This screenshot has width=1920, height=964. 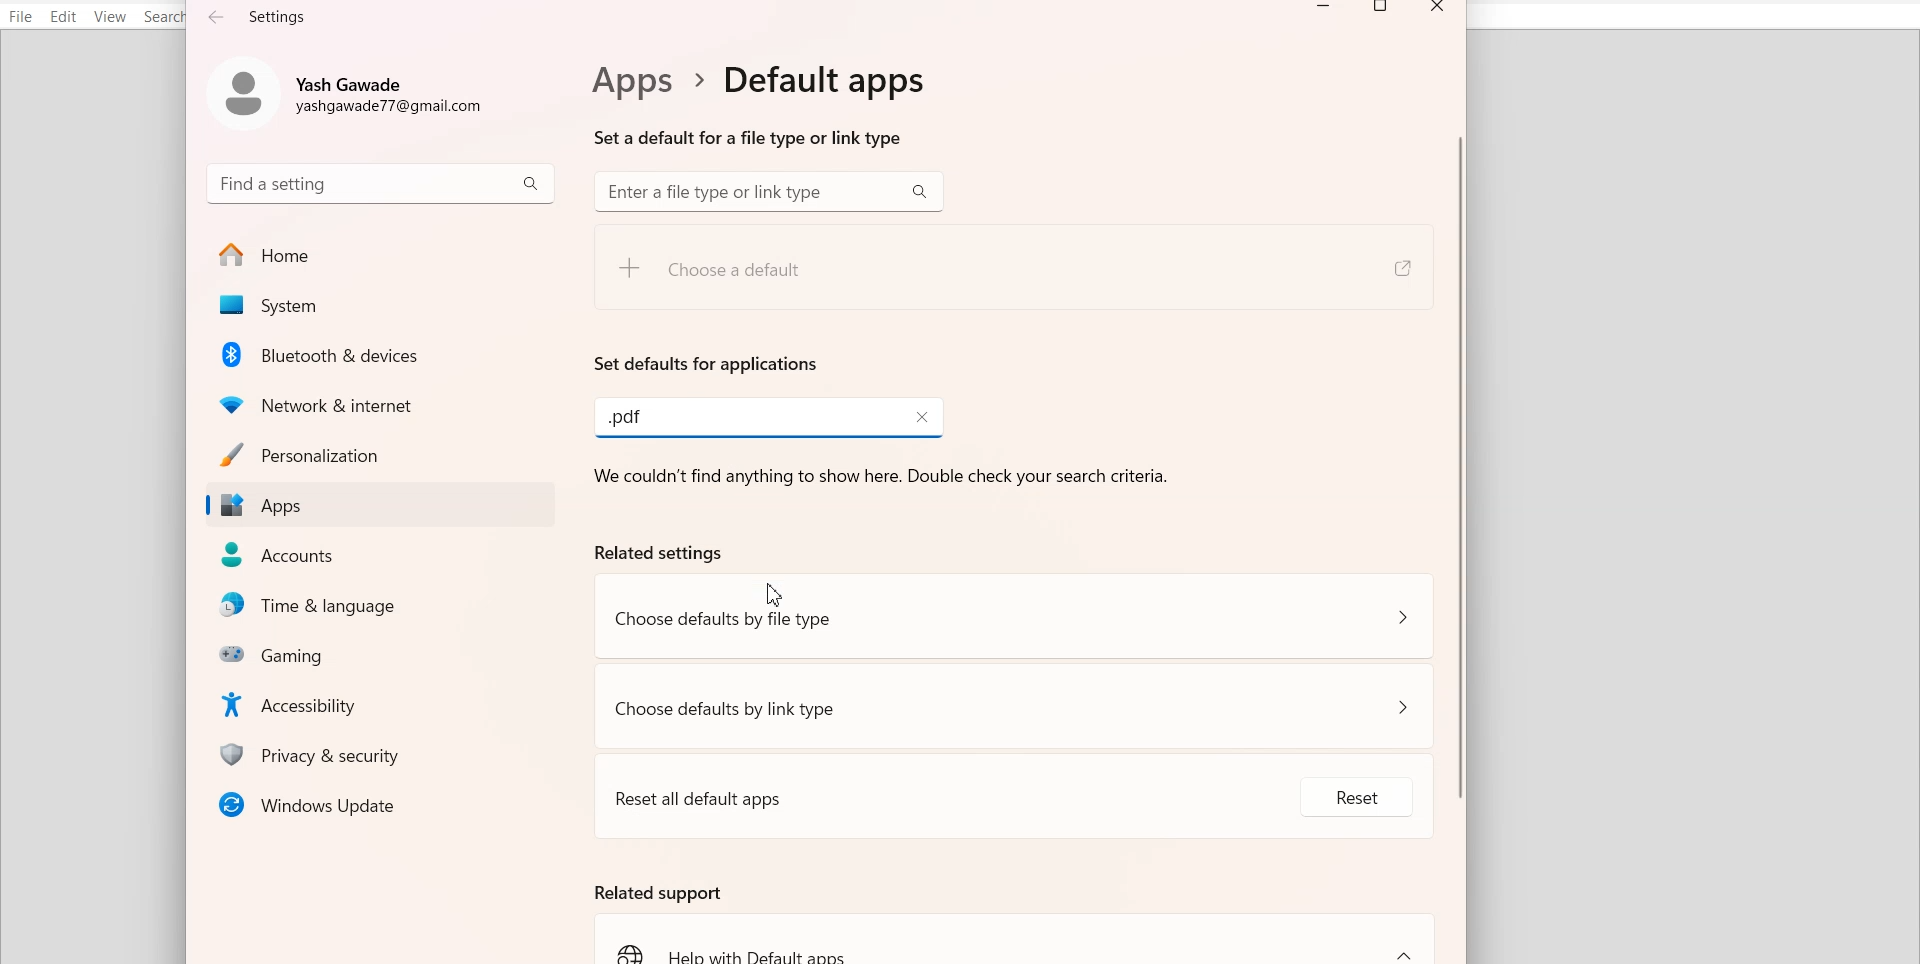 I want to click on Gaming, so click(x=386, y=653).